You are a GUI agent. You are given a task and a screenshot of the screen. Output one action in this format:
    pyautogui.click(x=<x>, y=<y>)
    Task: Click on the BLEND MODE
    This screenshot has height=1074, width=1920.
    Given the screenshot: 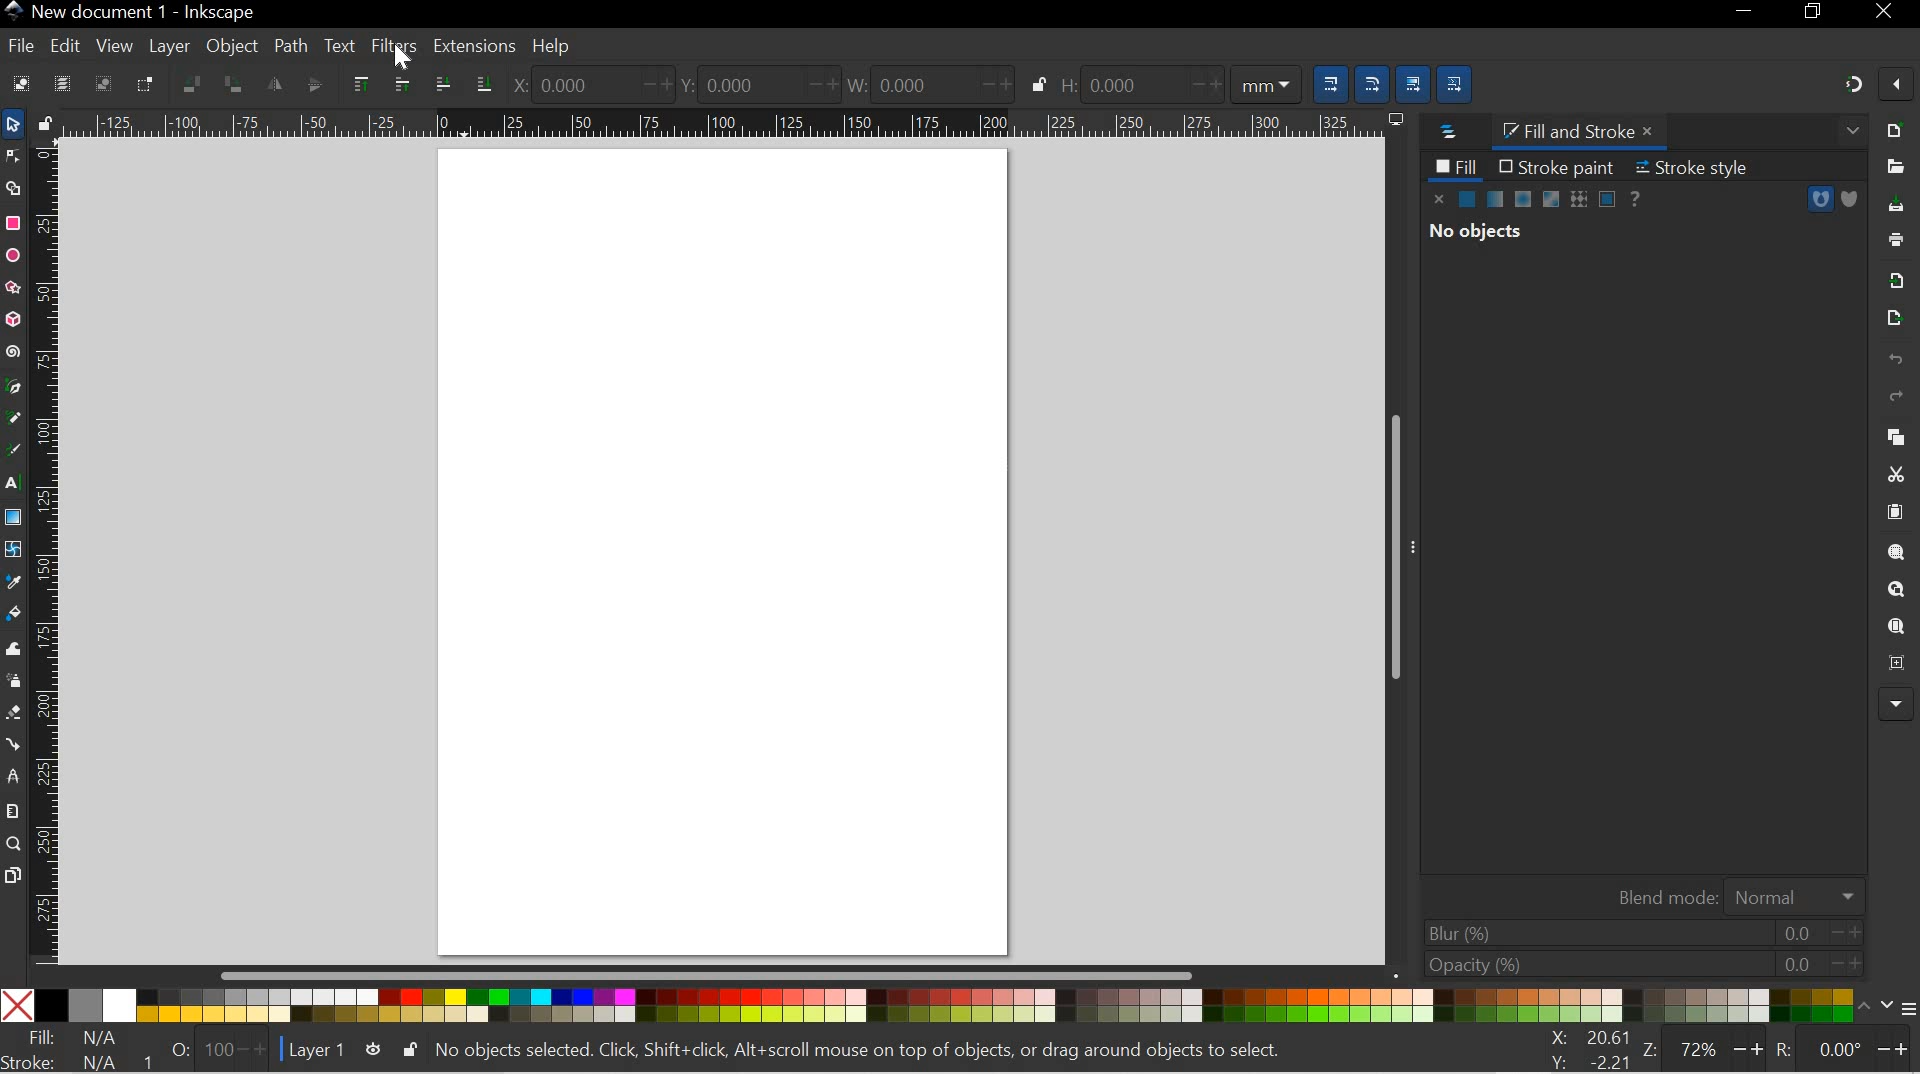 What is the action you would take?
    pyautogui.click(x=1733, y=894)
    